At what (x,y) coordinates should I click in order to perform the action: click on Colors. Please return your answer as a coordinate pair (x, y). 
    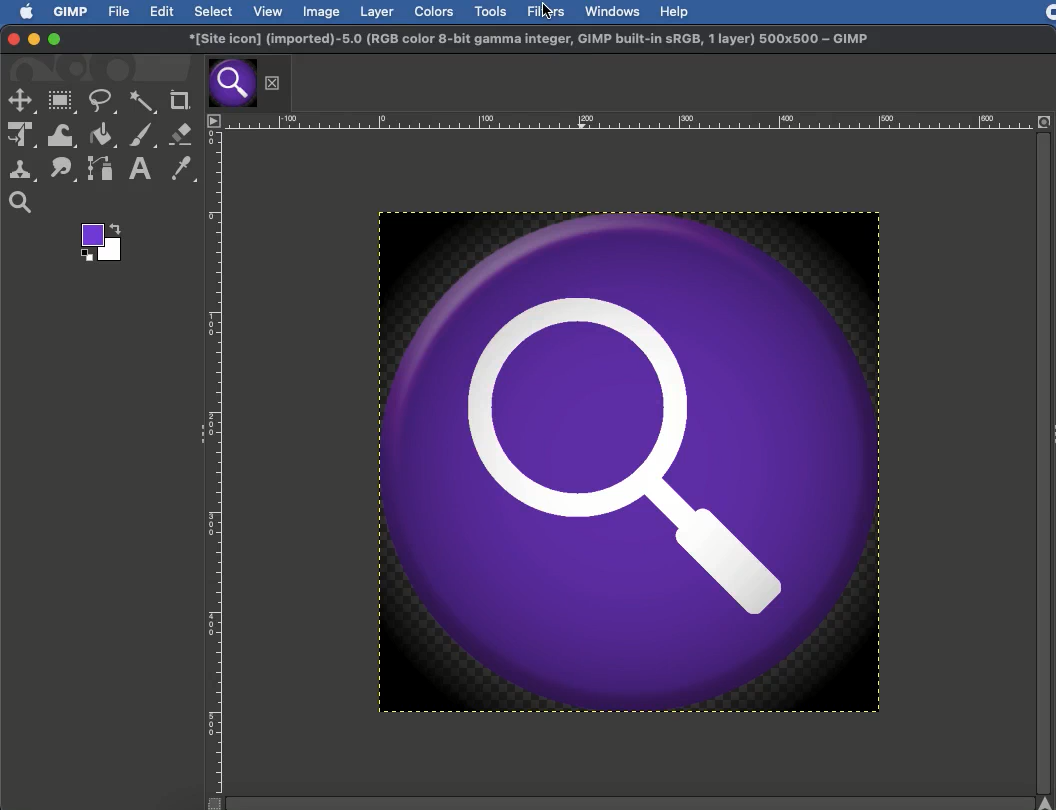
    Looking at the image, I should click on (436, 12).